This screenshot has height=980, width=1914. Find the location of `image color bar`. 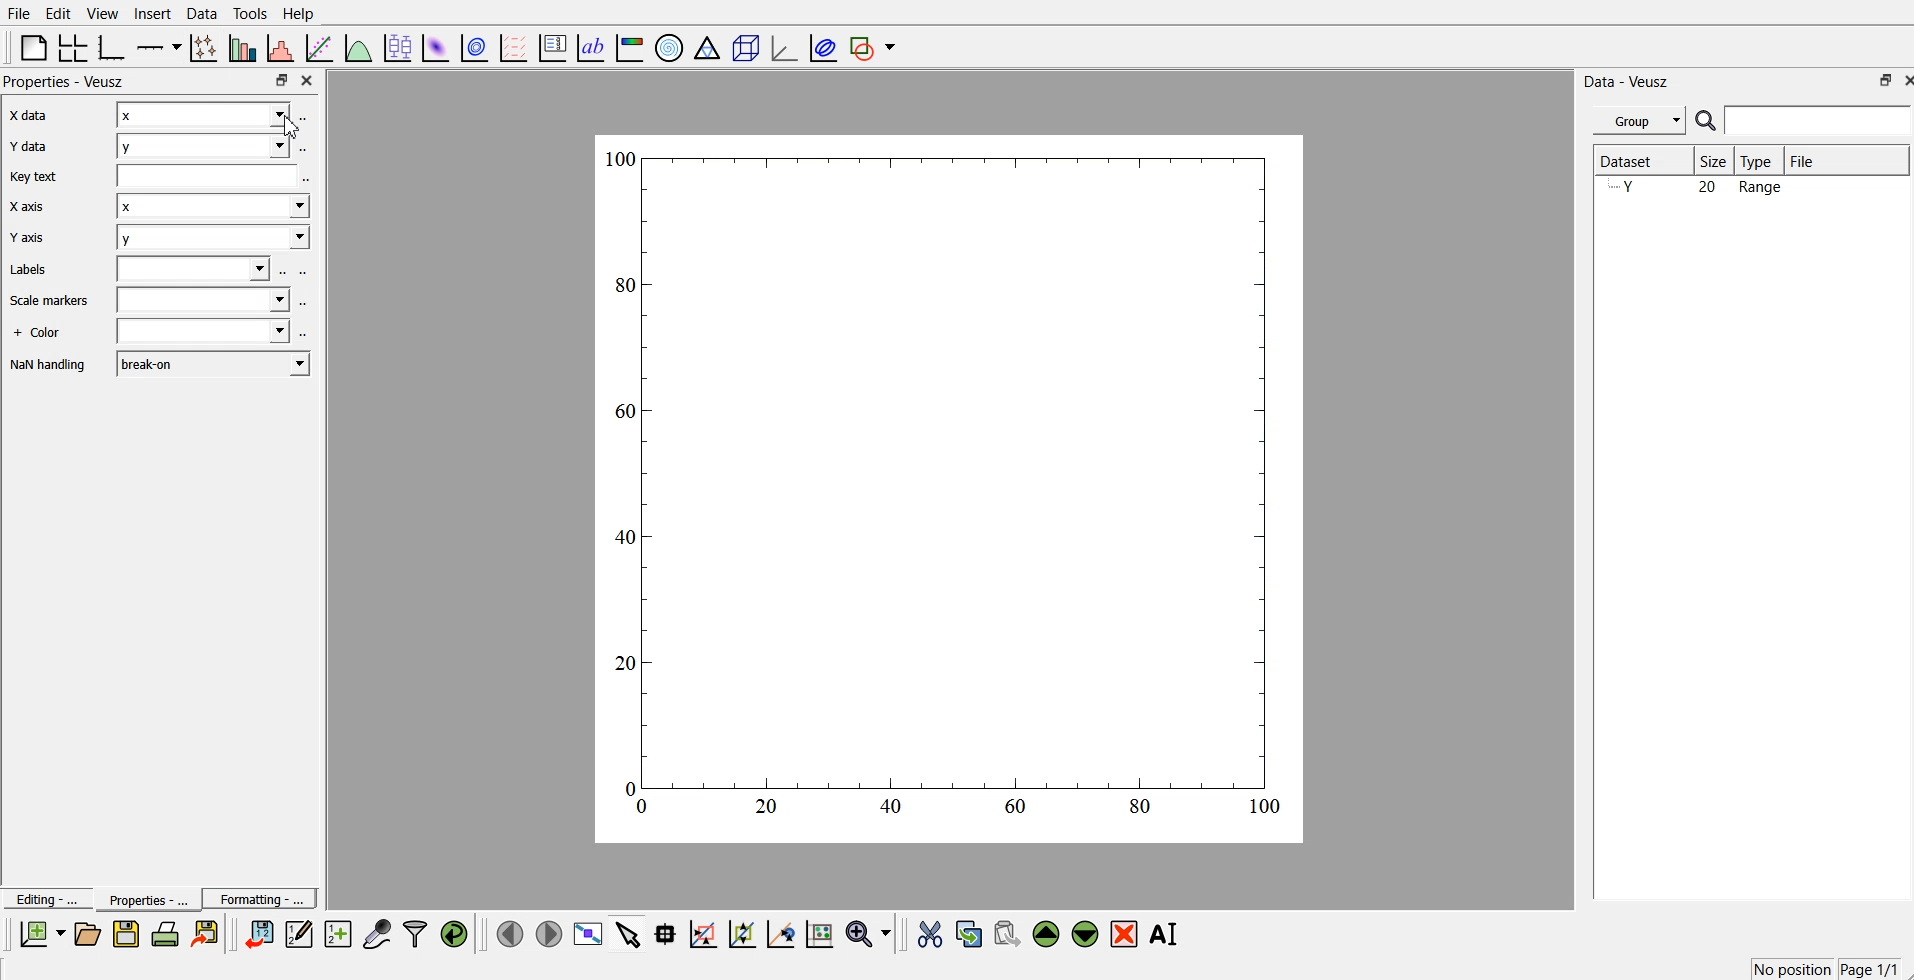

image color bar is located at coordinates (631, 46).